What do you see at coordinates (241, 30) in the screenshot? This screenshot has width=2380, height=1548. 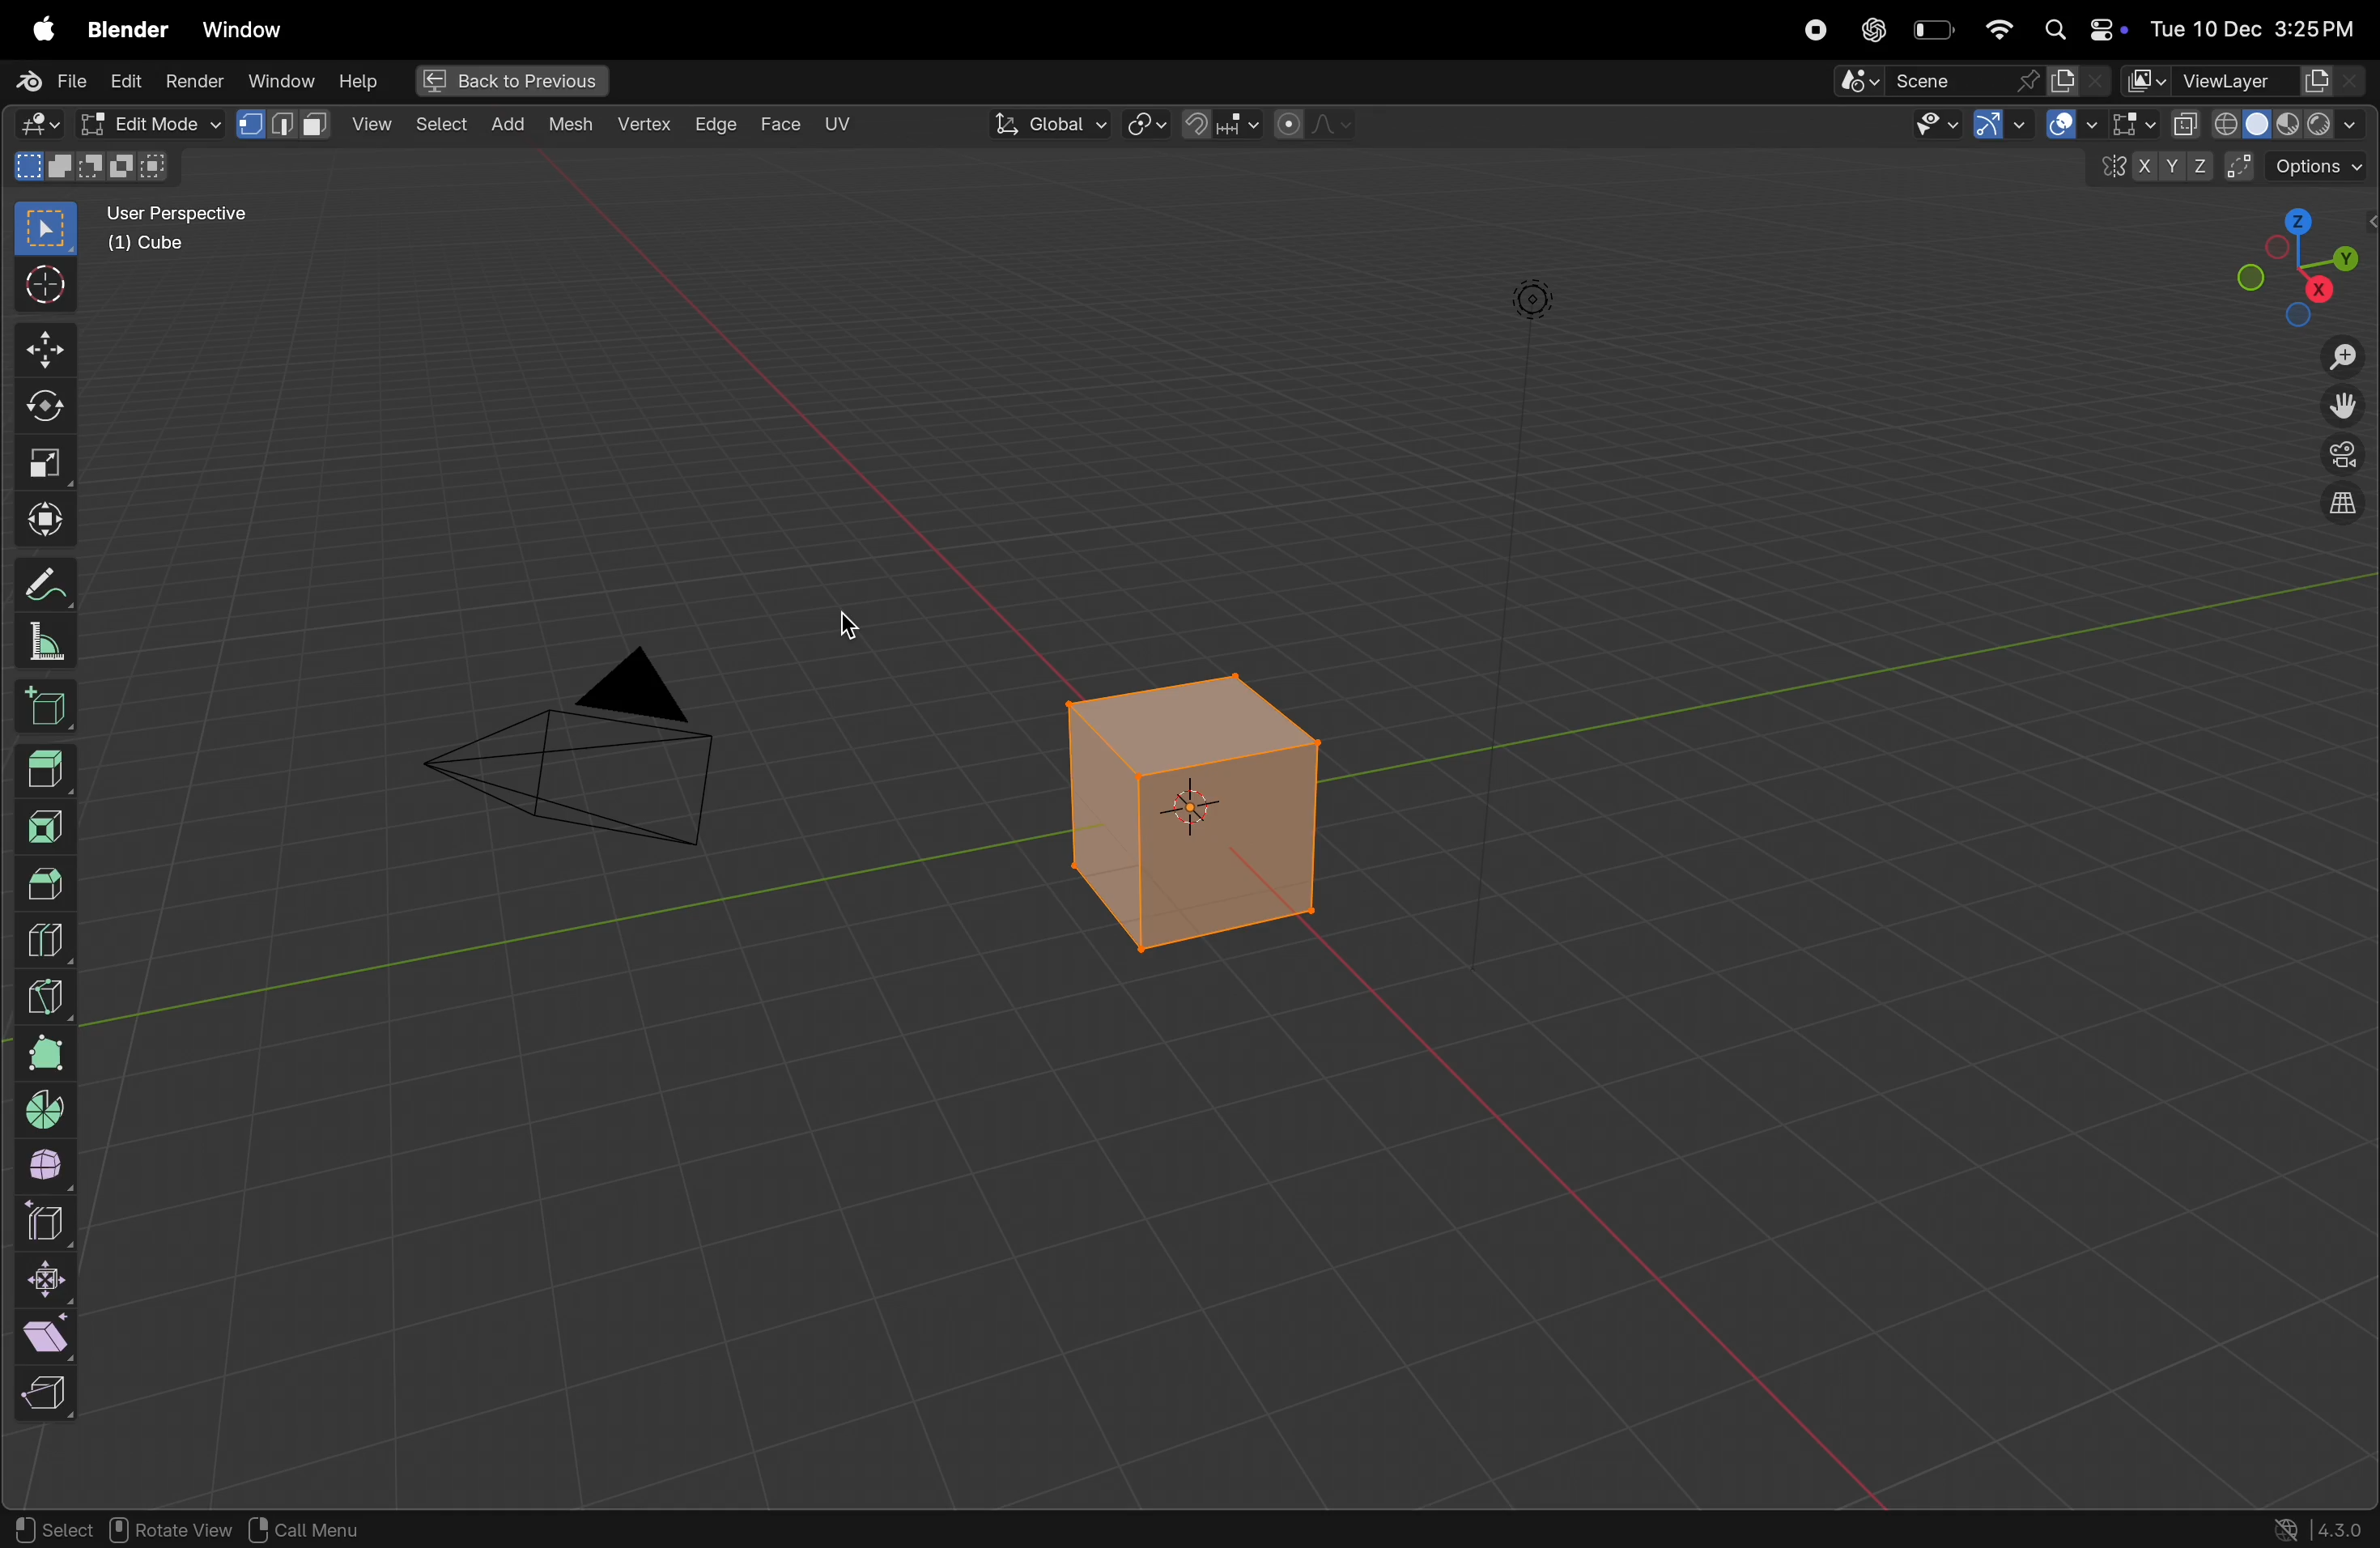 I see `Window` at bounding box center [241, 30].